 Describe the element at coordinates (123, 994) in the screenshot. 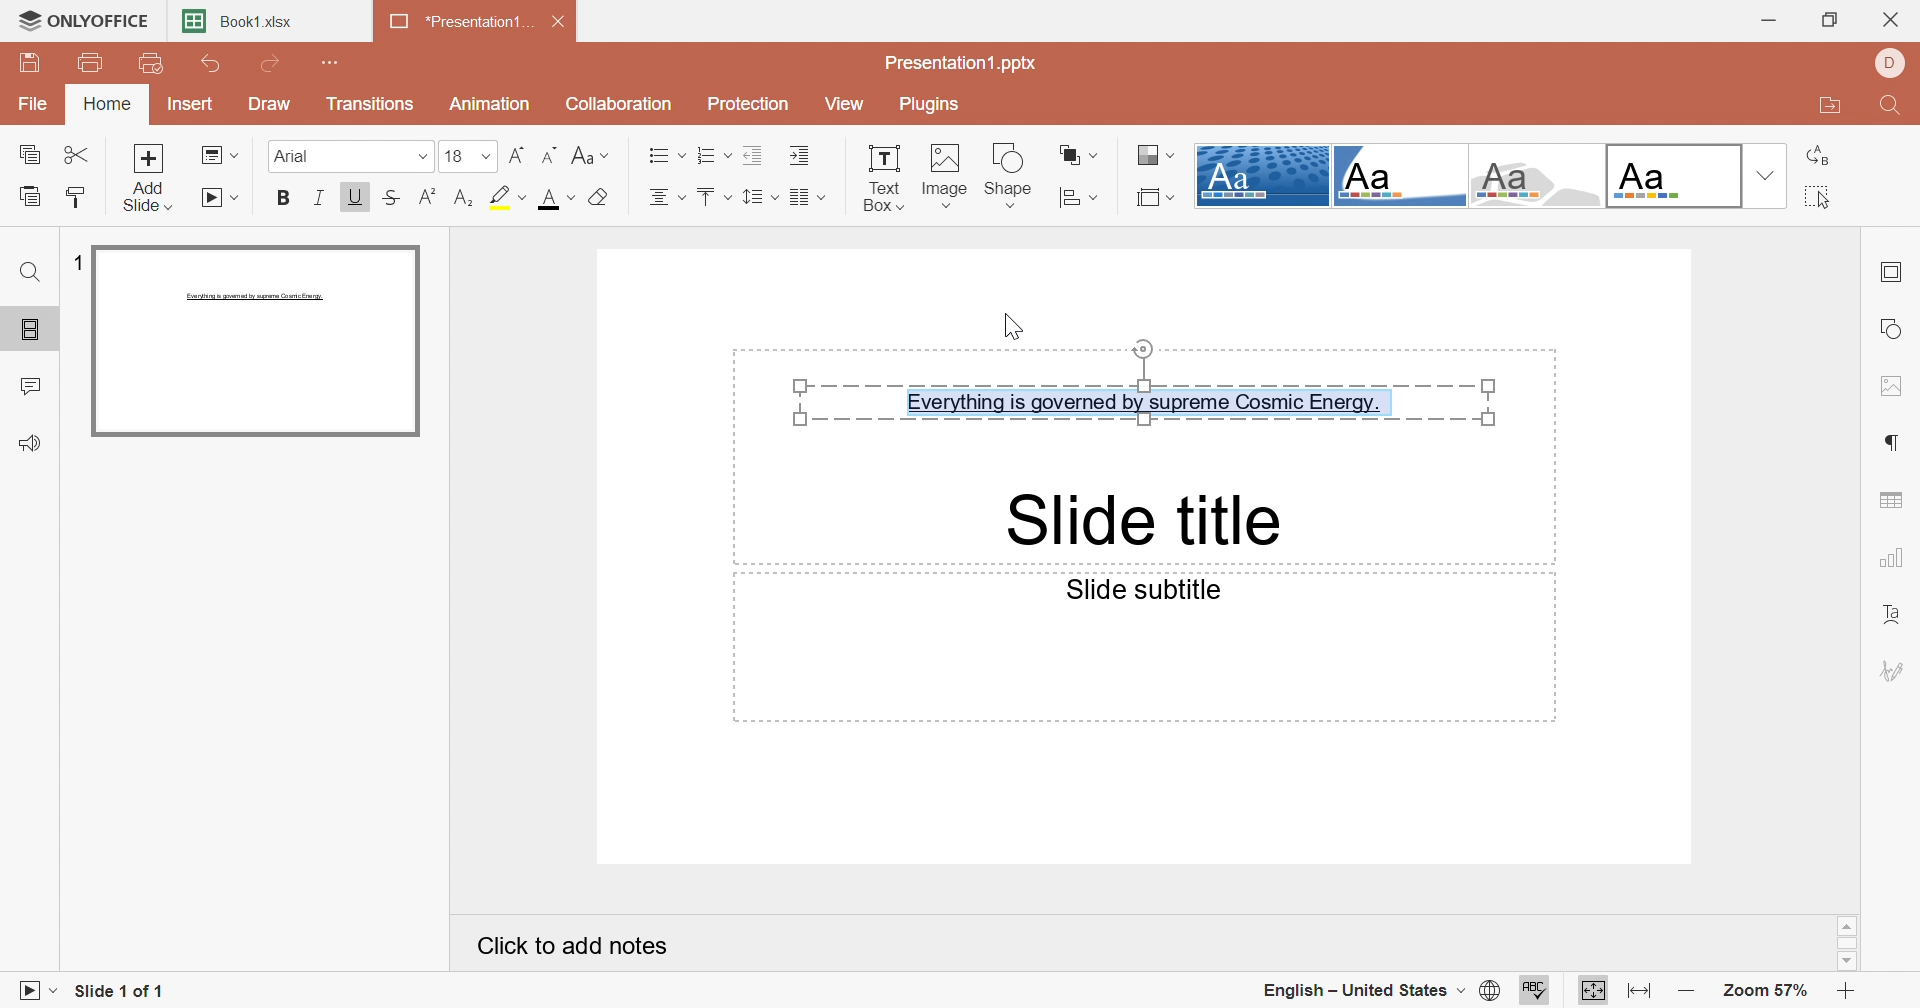

I see `Slide 1 of 1` at that location.